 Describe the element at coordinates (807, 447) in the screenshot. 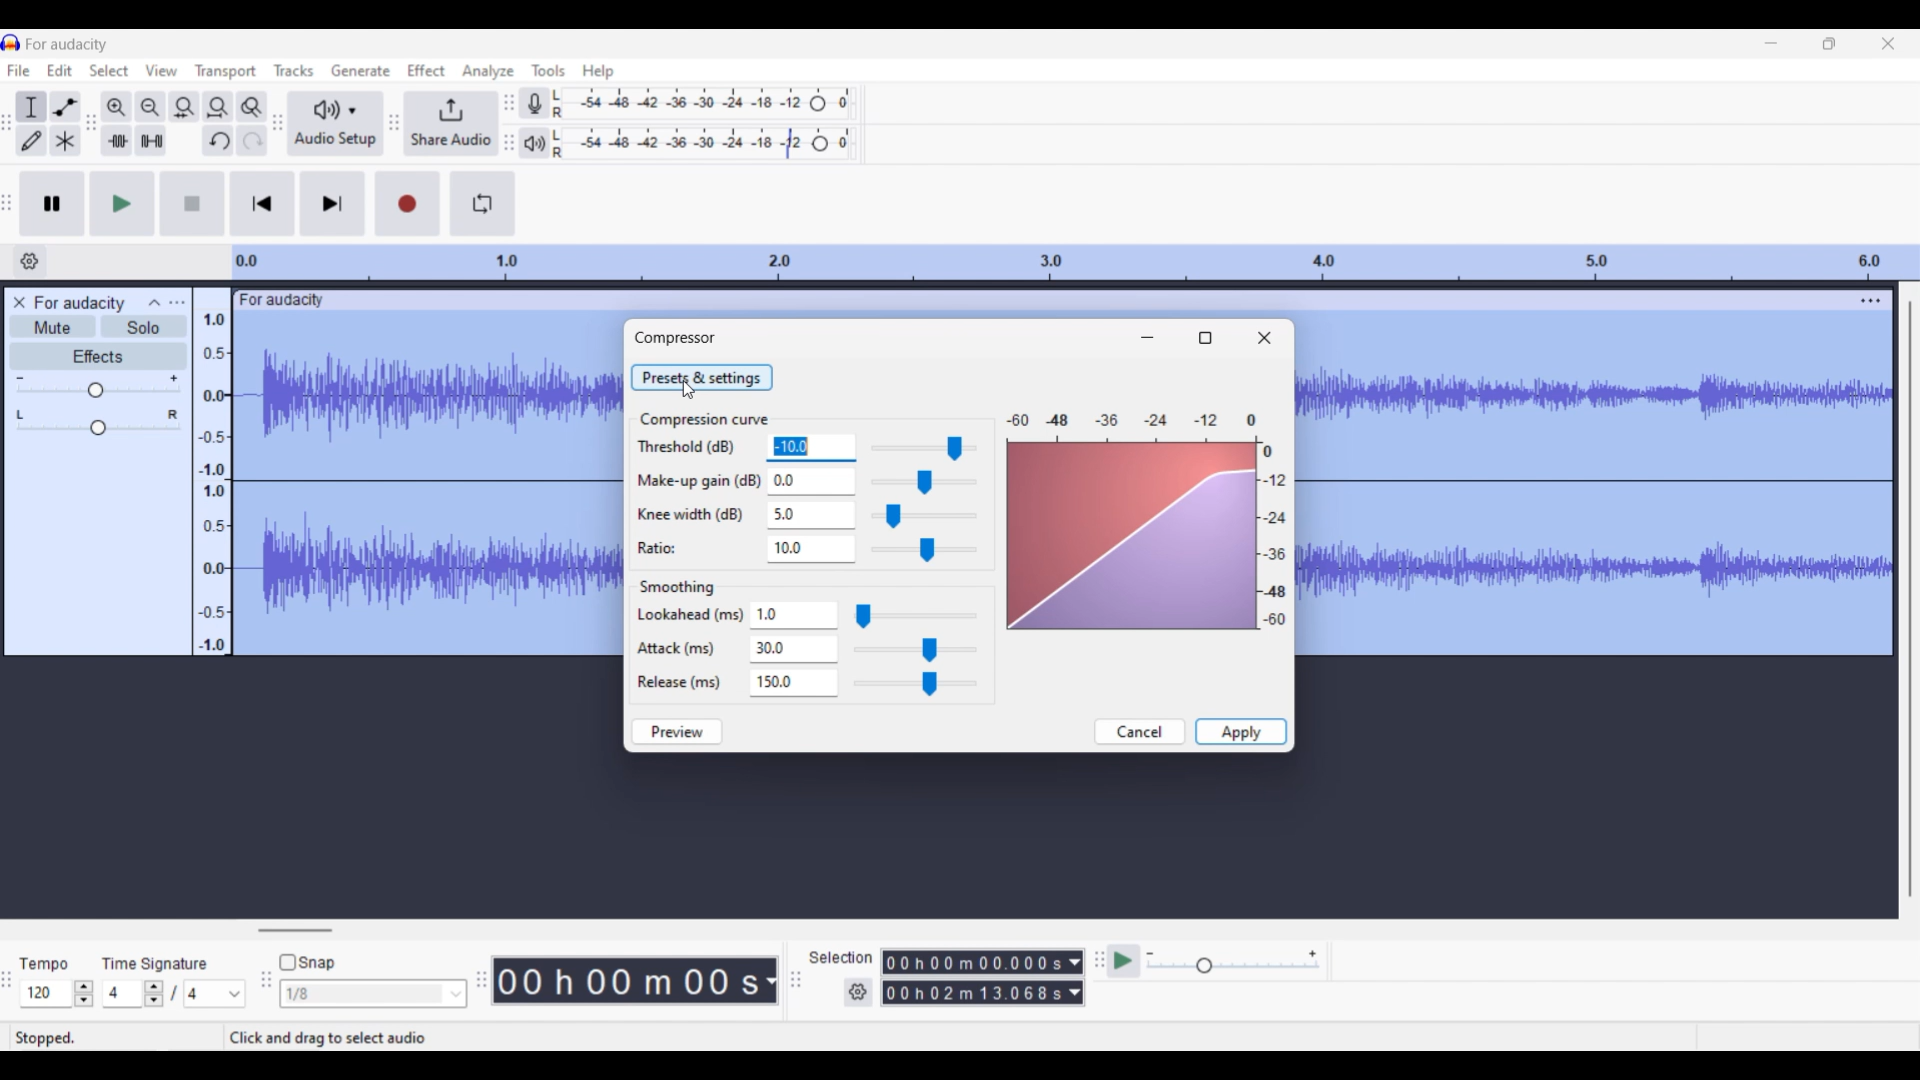

I see `Text boxe to type in Threshold` at that location.